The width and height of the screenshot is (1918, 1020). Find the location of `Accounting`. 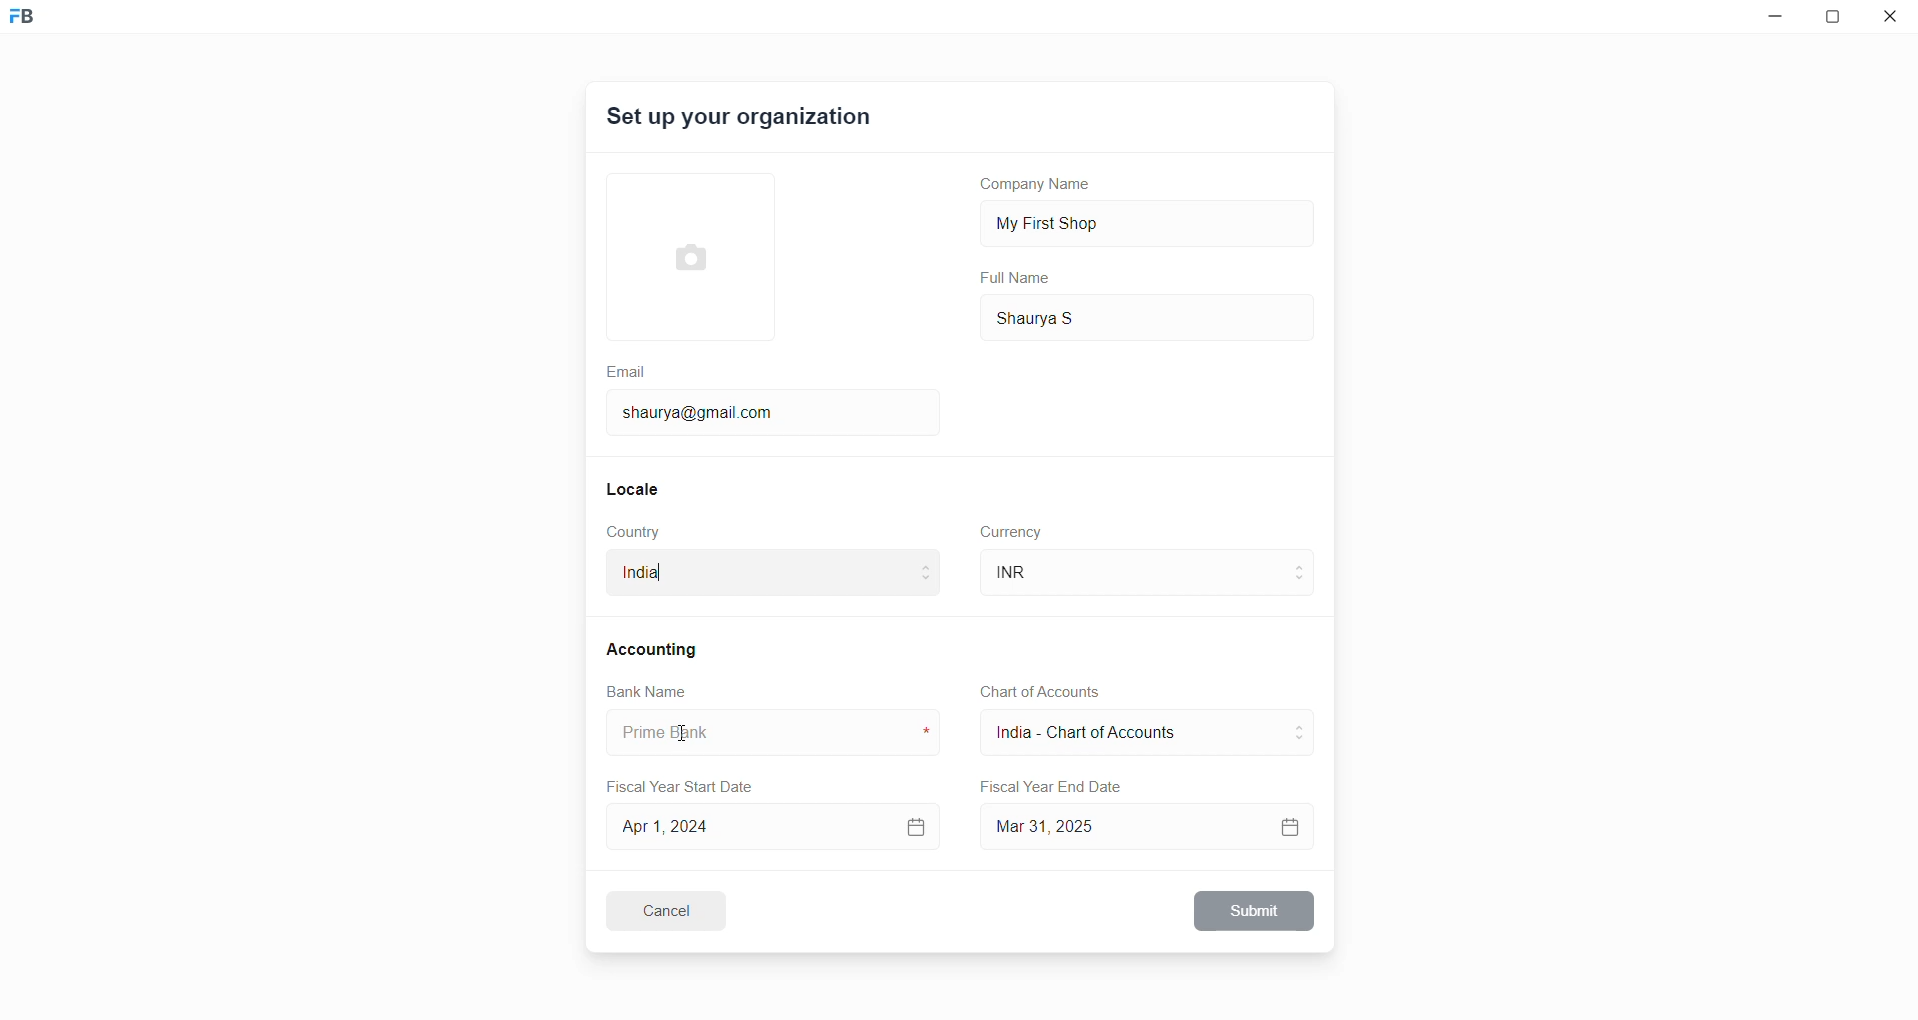

Accounting is located at coordinates (655, 648).